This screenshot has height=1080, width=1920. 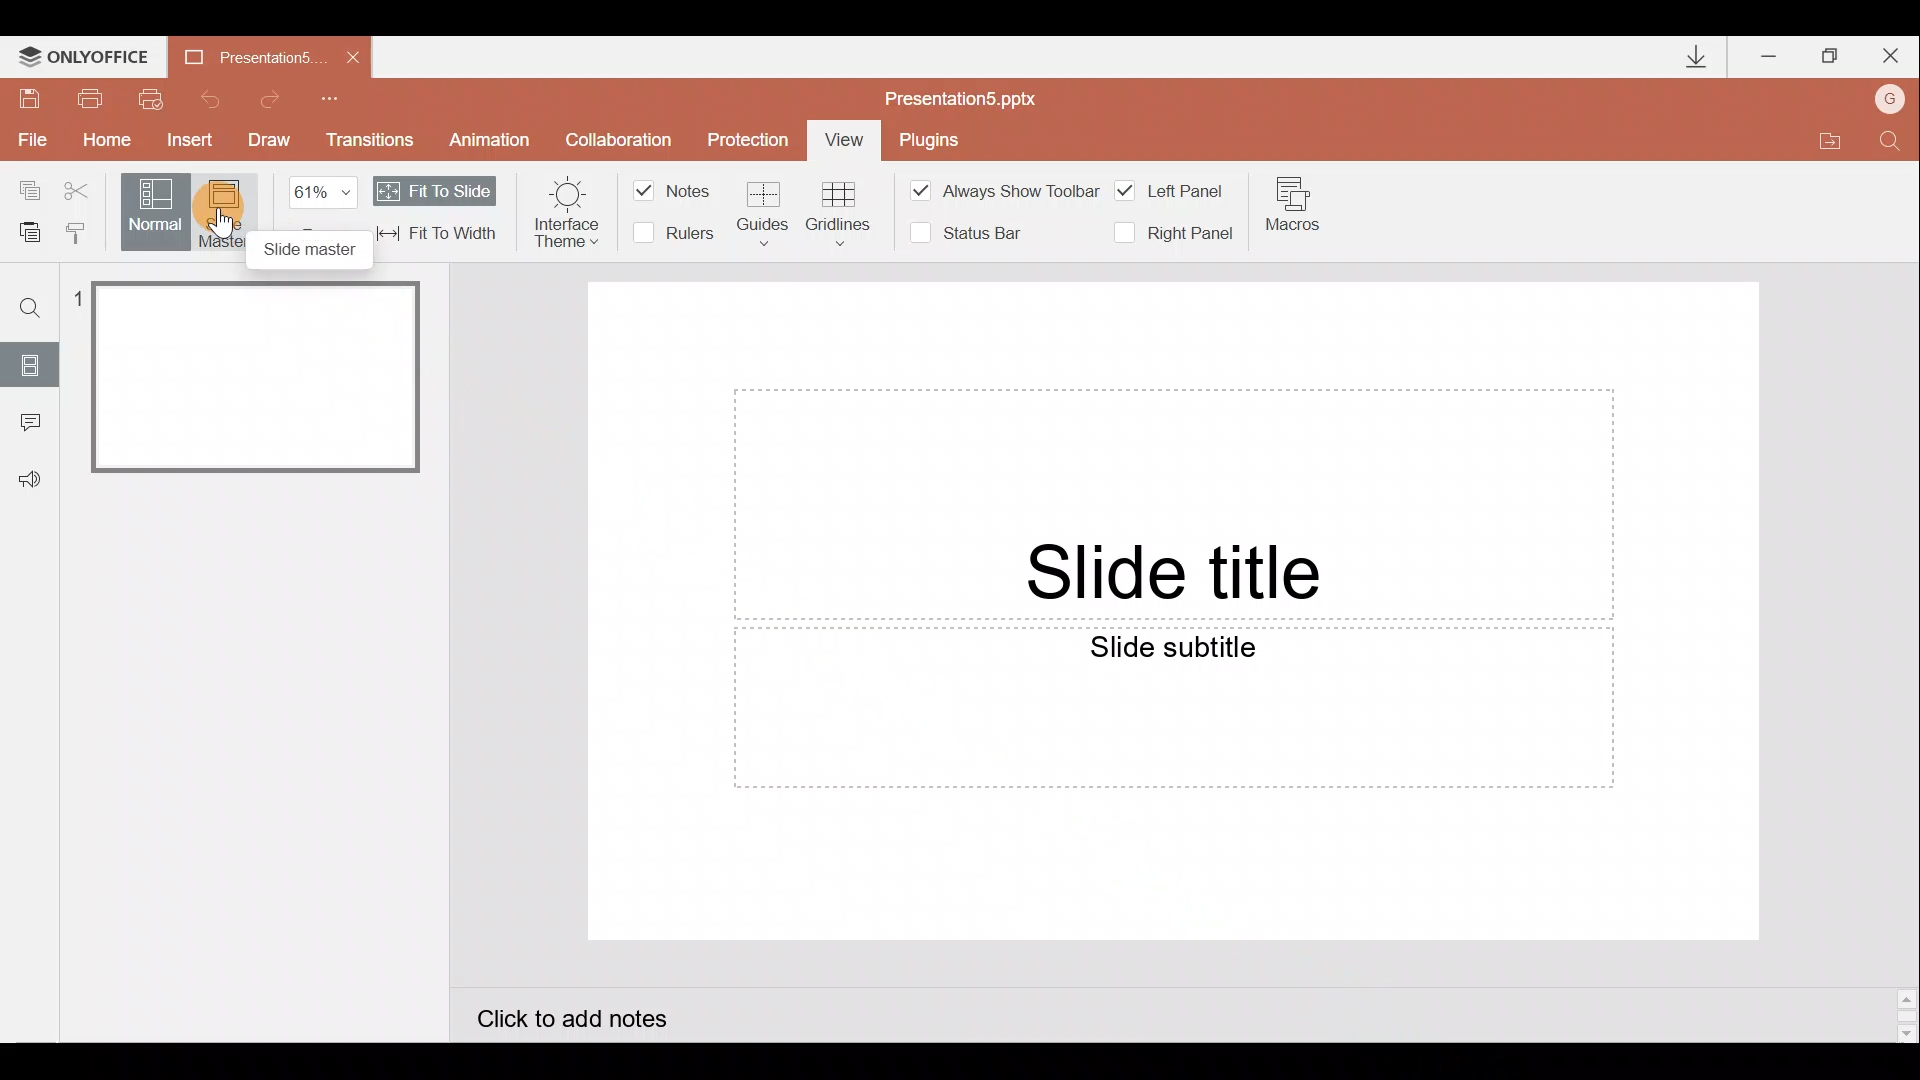 What do you see at coordinates (347, 56) in the screenshot?
I see `Close document` at bounding box center [347, 56].